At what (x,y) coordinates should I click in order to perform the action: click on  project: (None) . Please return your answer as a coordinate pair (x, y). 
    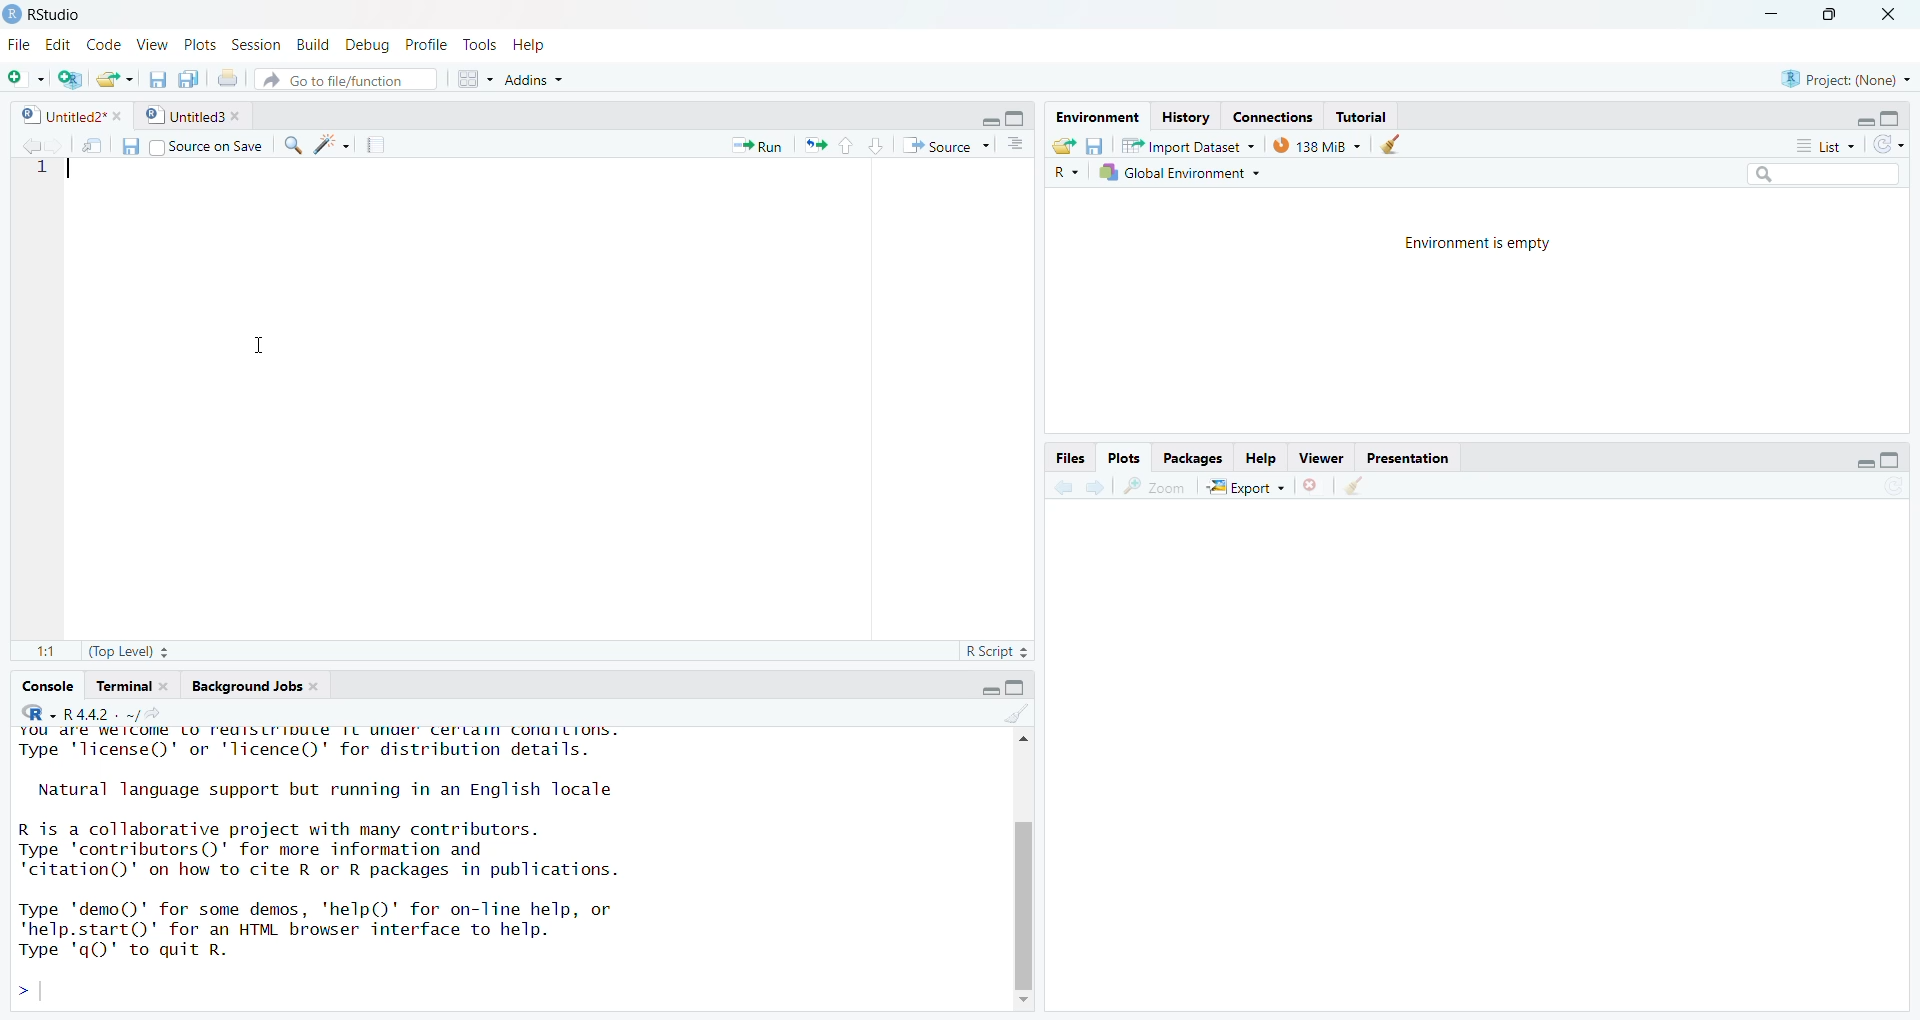
    Looking at the image, I should click on (1850, 77).